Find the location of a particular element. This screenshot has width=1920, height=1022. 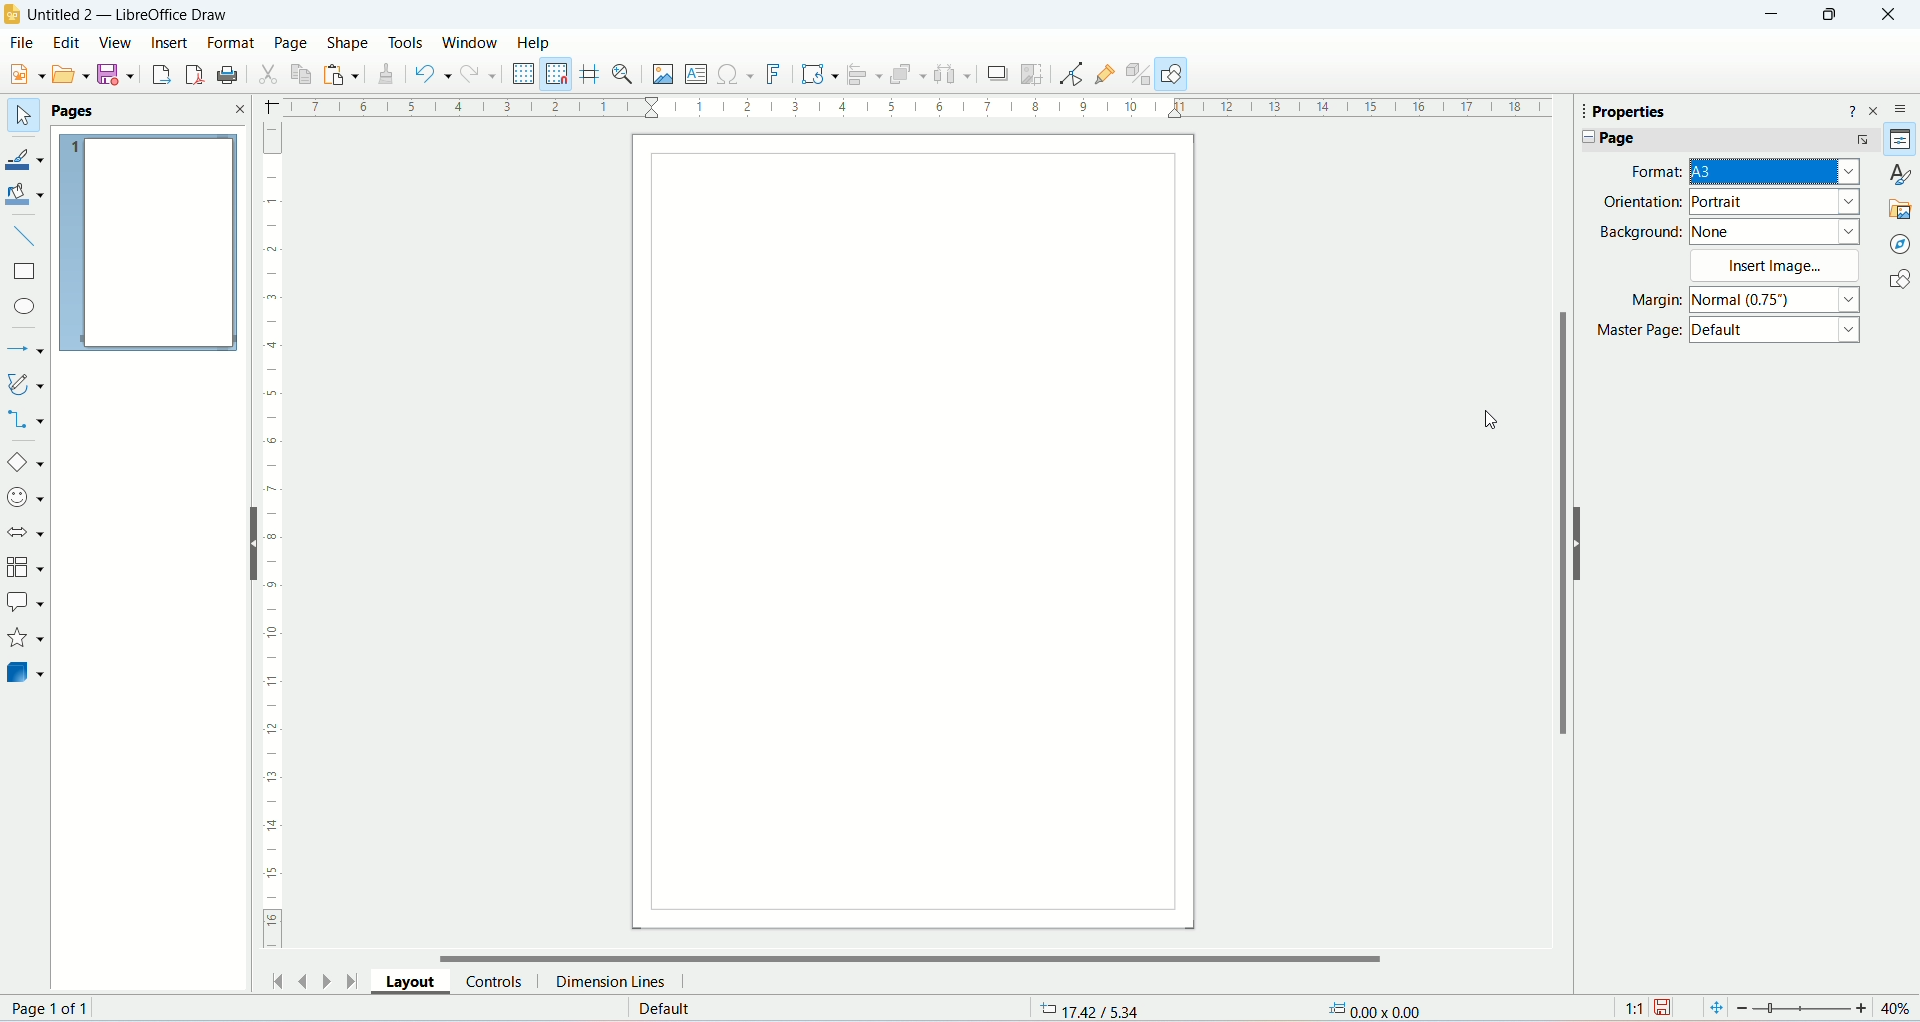

master page is located at coordinates (1726, 330).